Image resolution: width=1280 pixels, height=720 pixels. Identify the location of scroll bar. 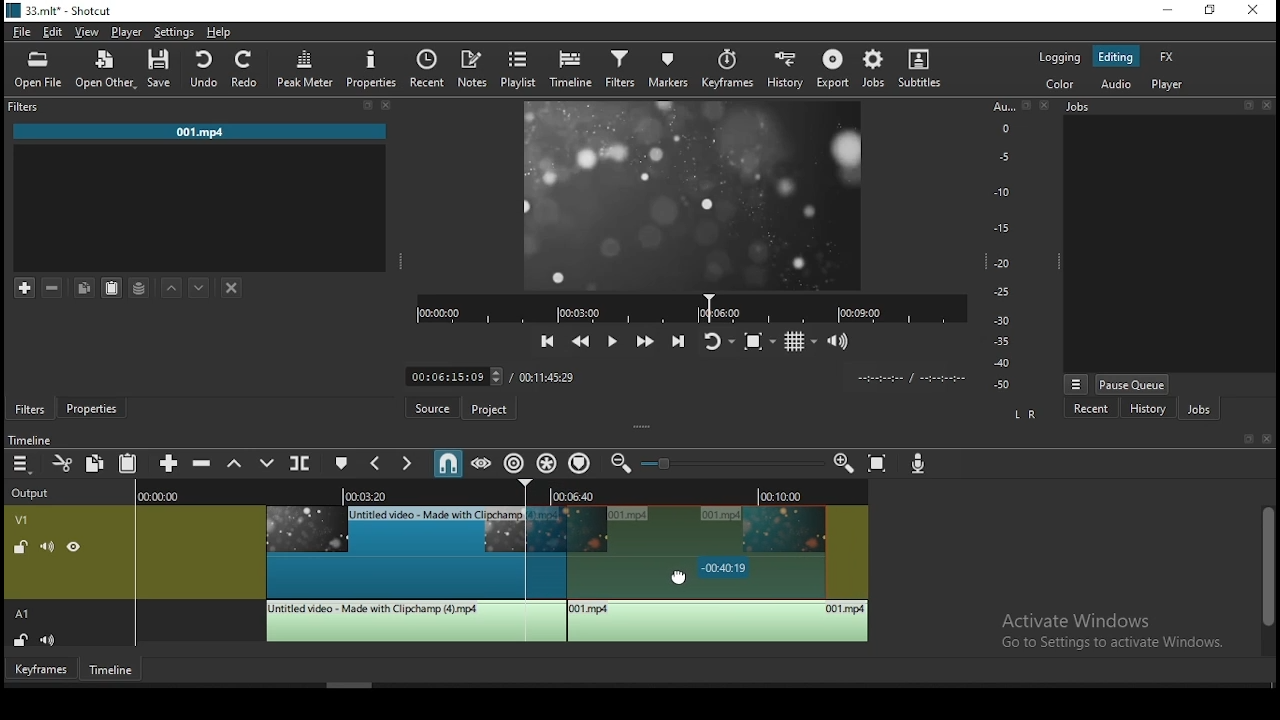
(355, 683).